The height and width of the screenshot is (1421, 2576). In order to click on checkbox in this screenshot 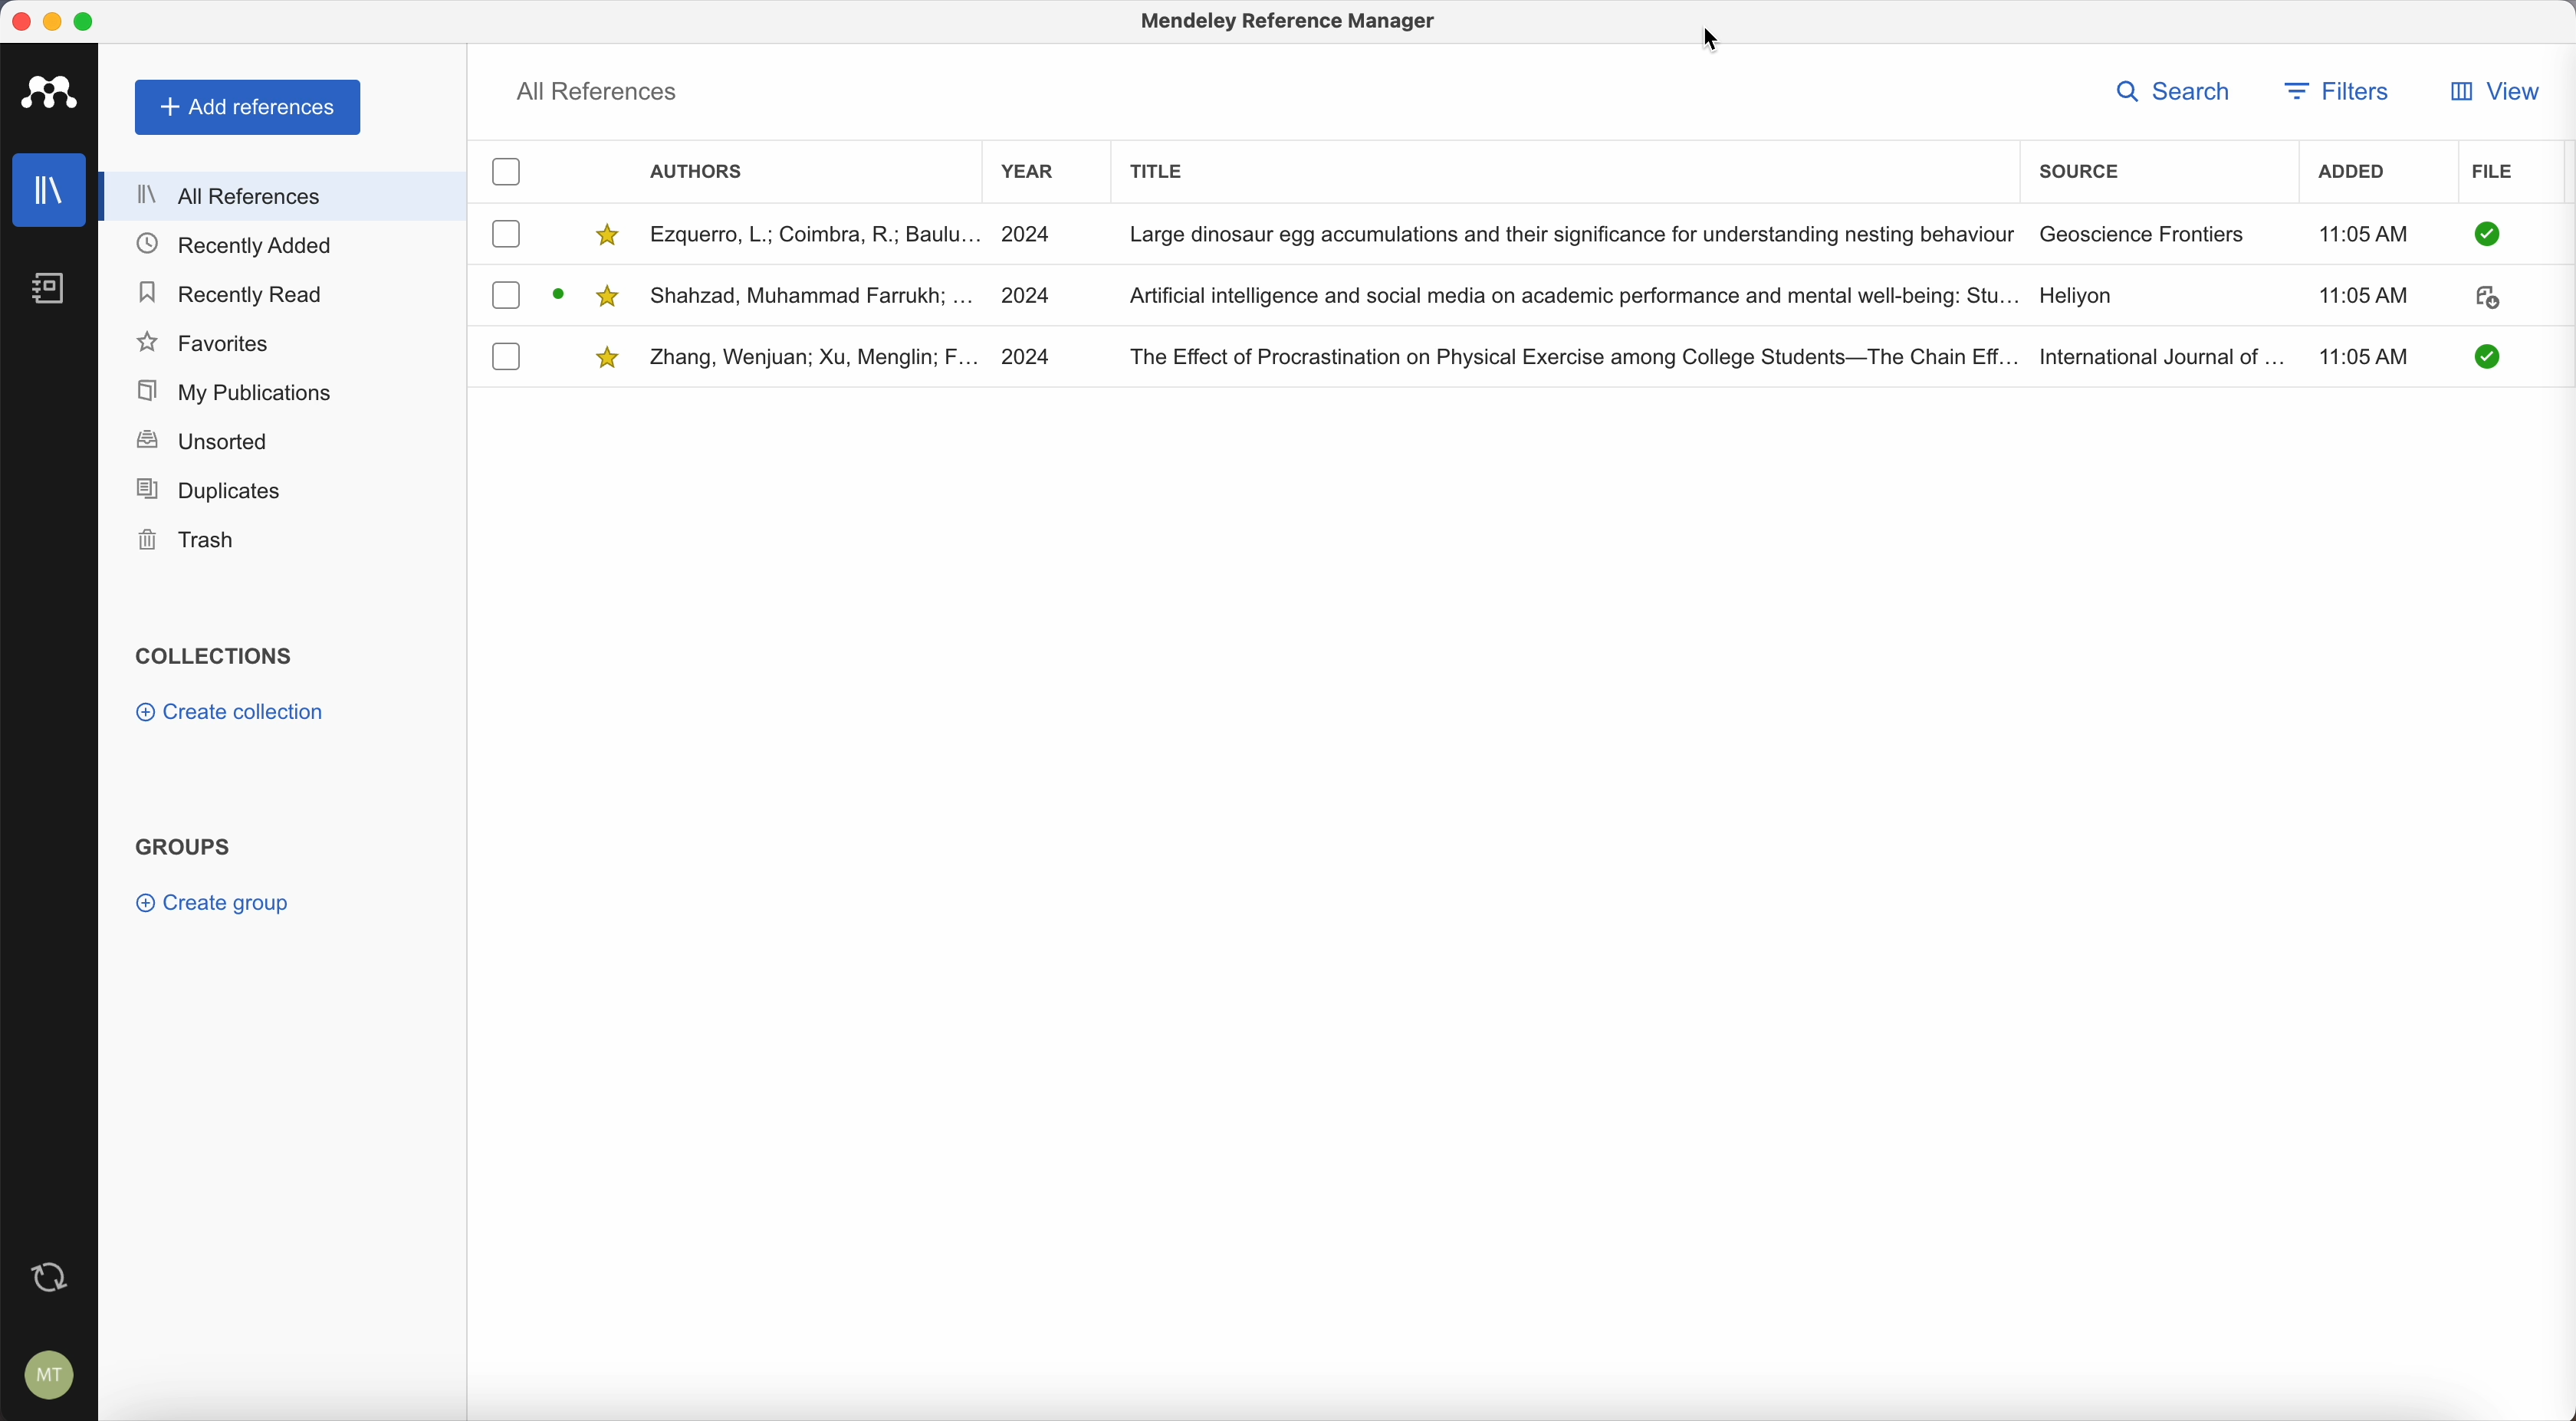, I will do `click(506, 174)`.